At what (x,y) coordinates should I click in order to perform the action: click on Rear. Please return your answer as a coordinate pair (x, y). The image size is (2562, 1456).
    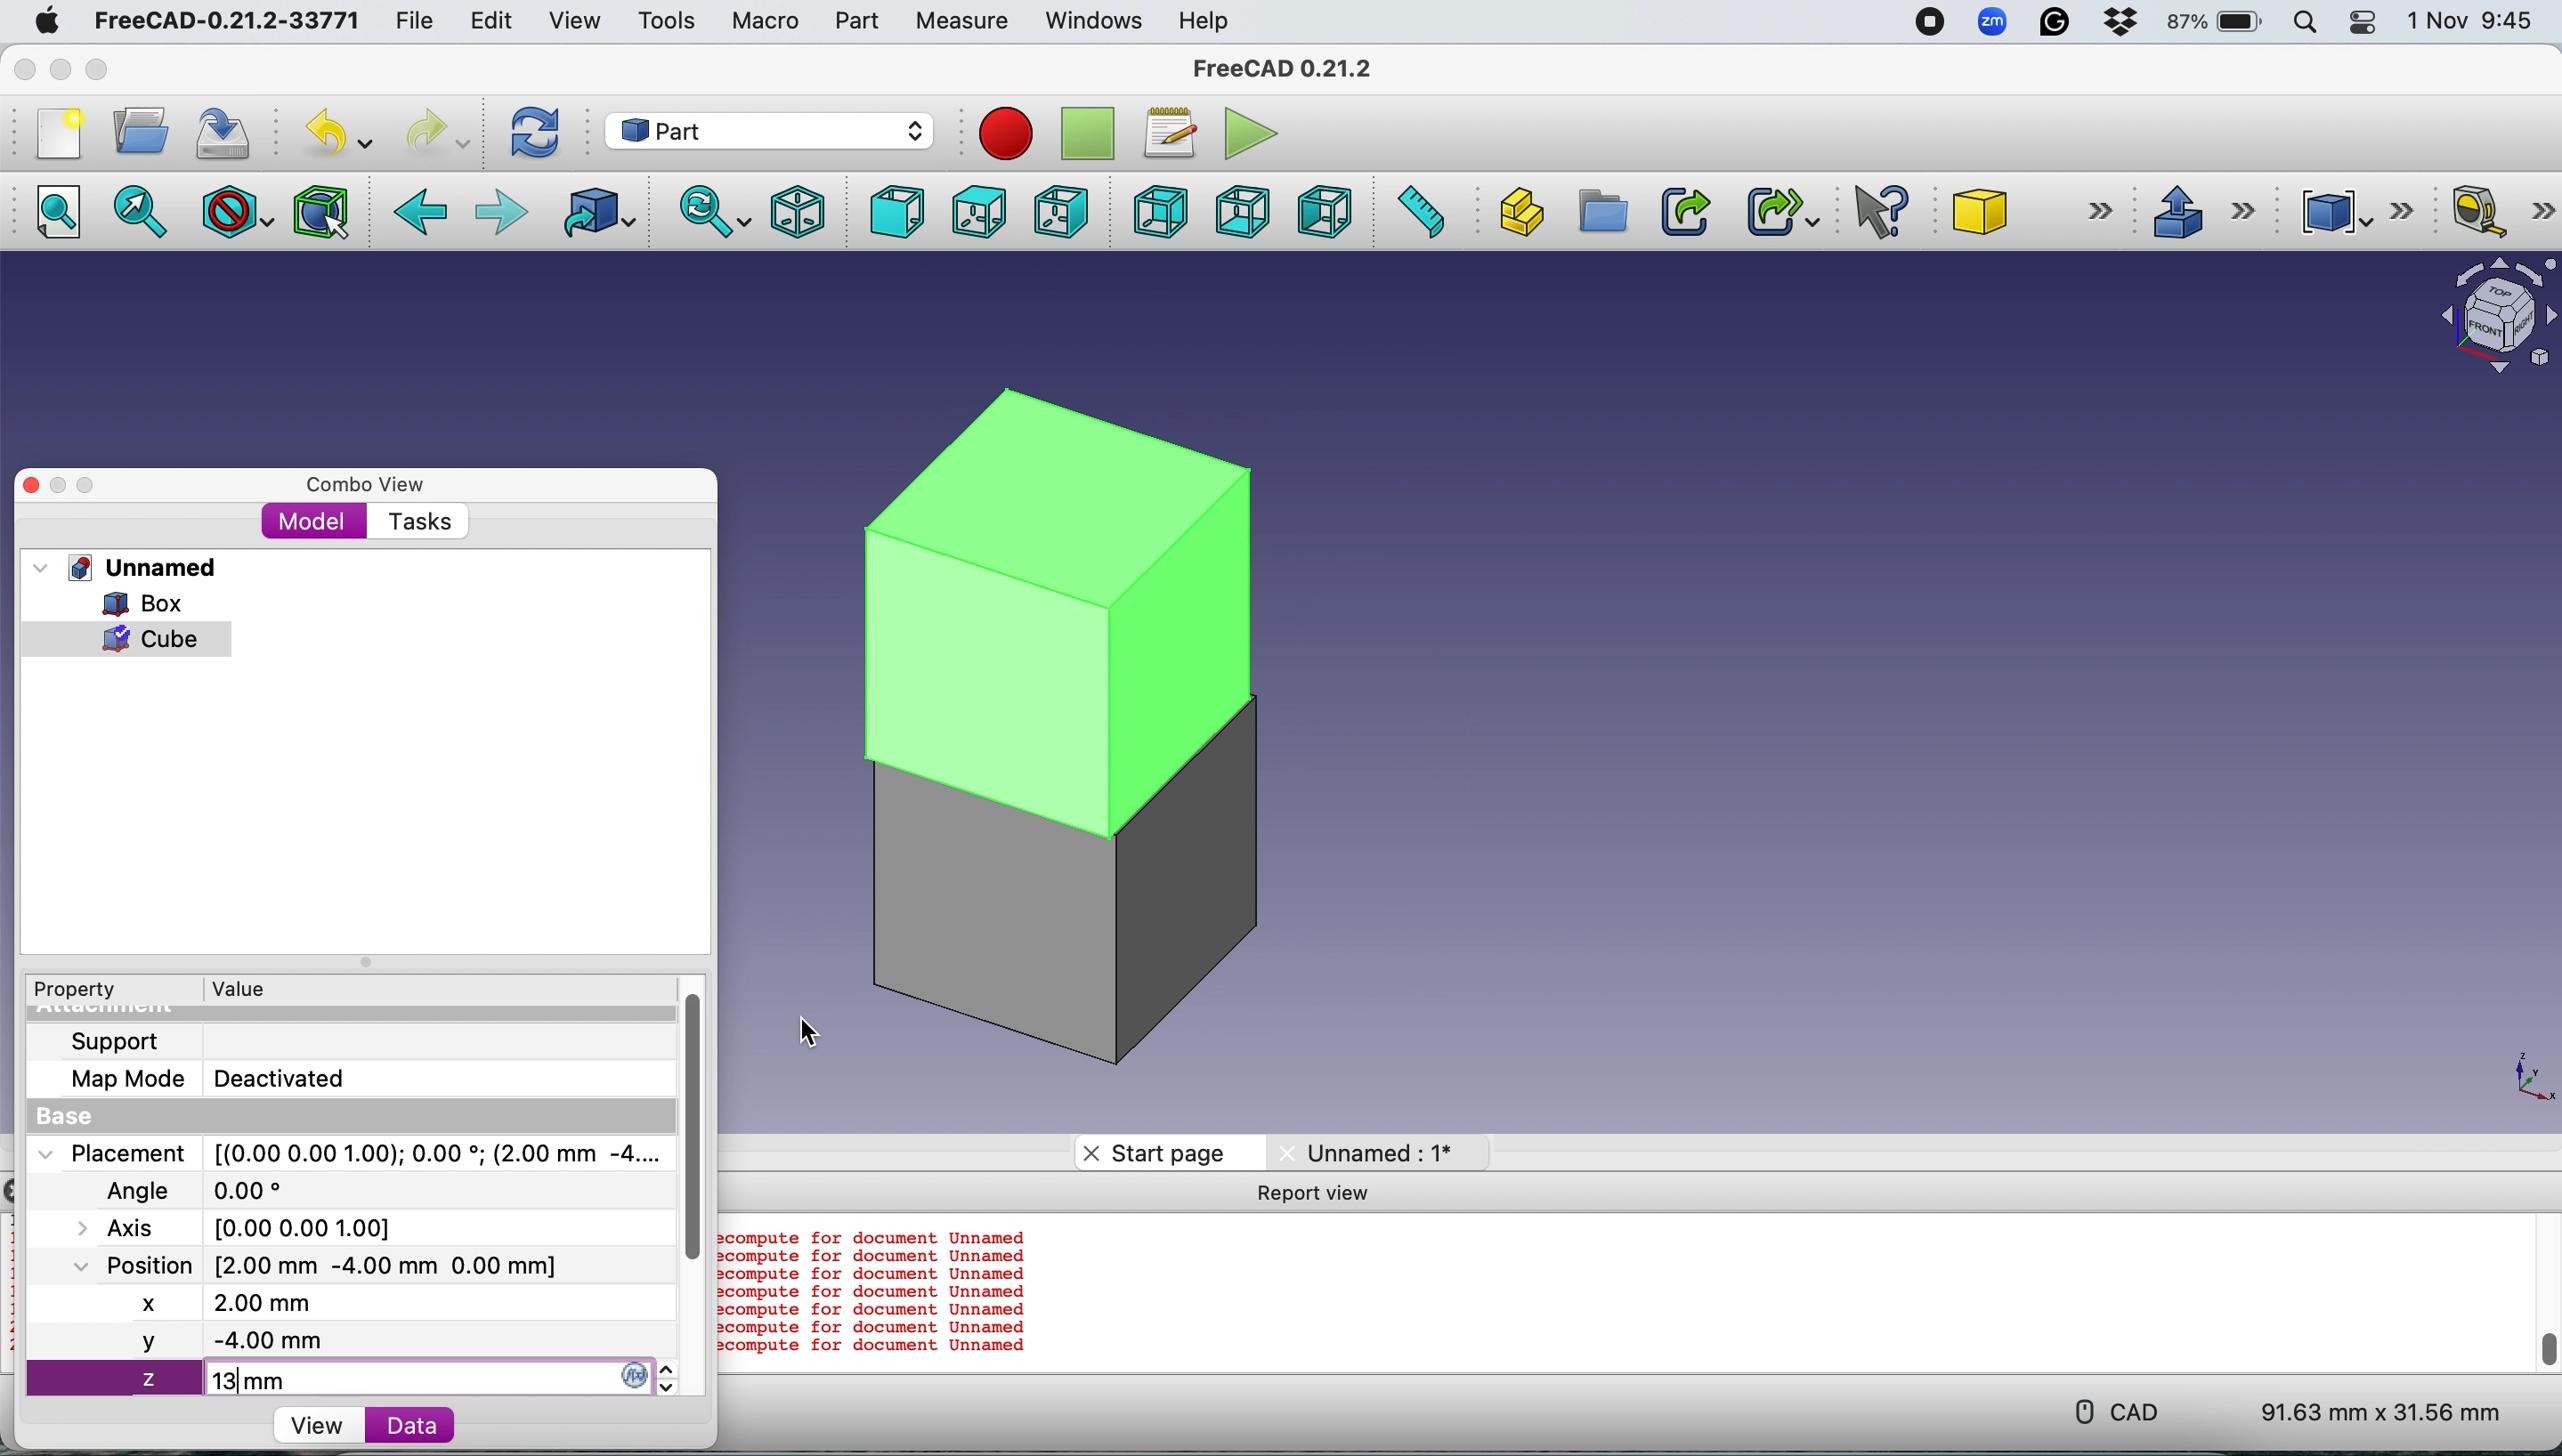
    Looking at the image, I should click on (1155, 211).